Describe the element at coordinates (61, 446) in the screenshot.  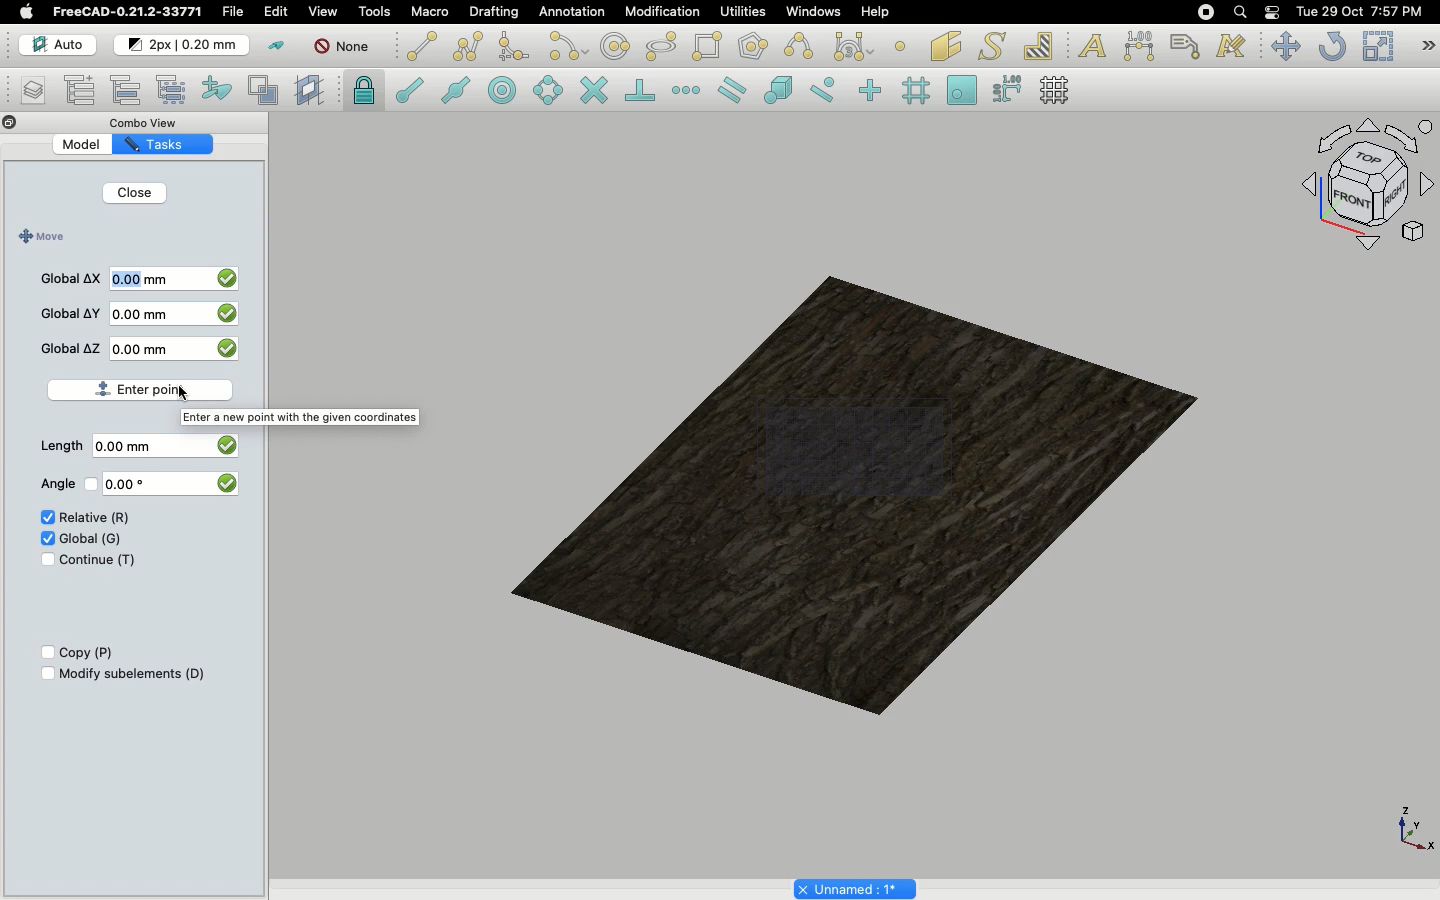
I see `Length` at that location.